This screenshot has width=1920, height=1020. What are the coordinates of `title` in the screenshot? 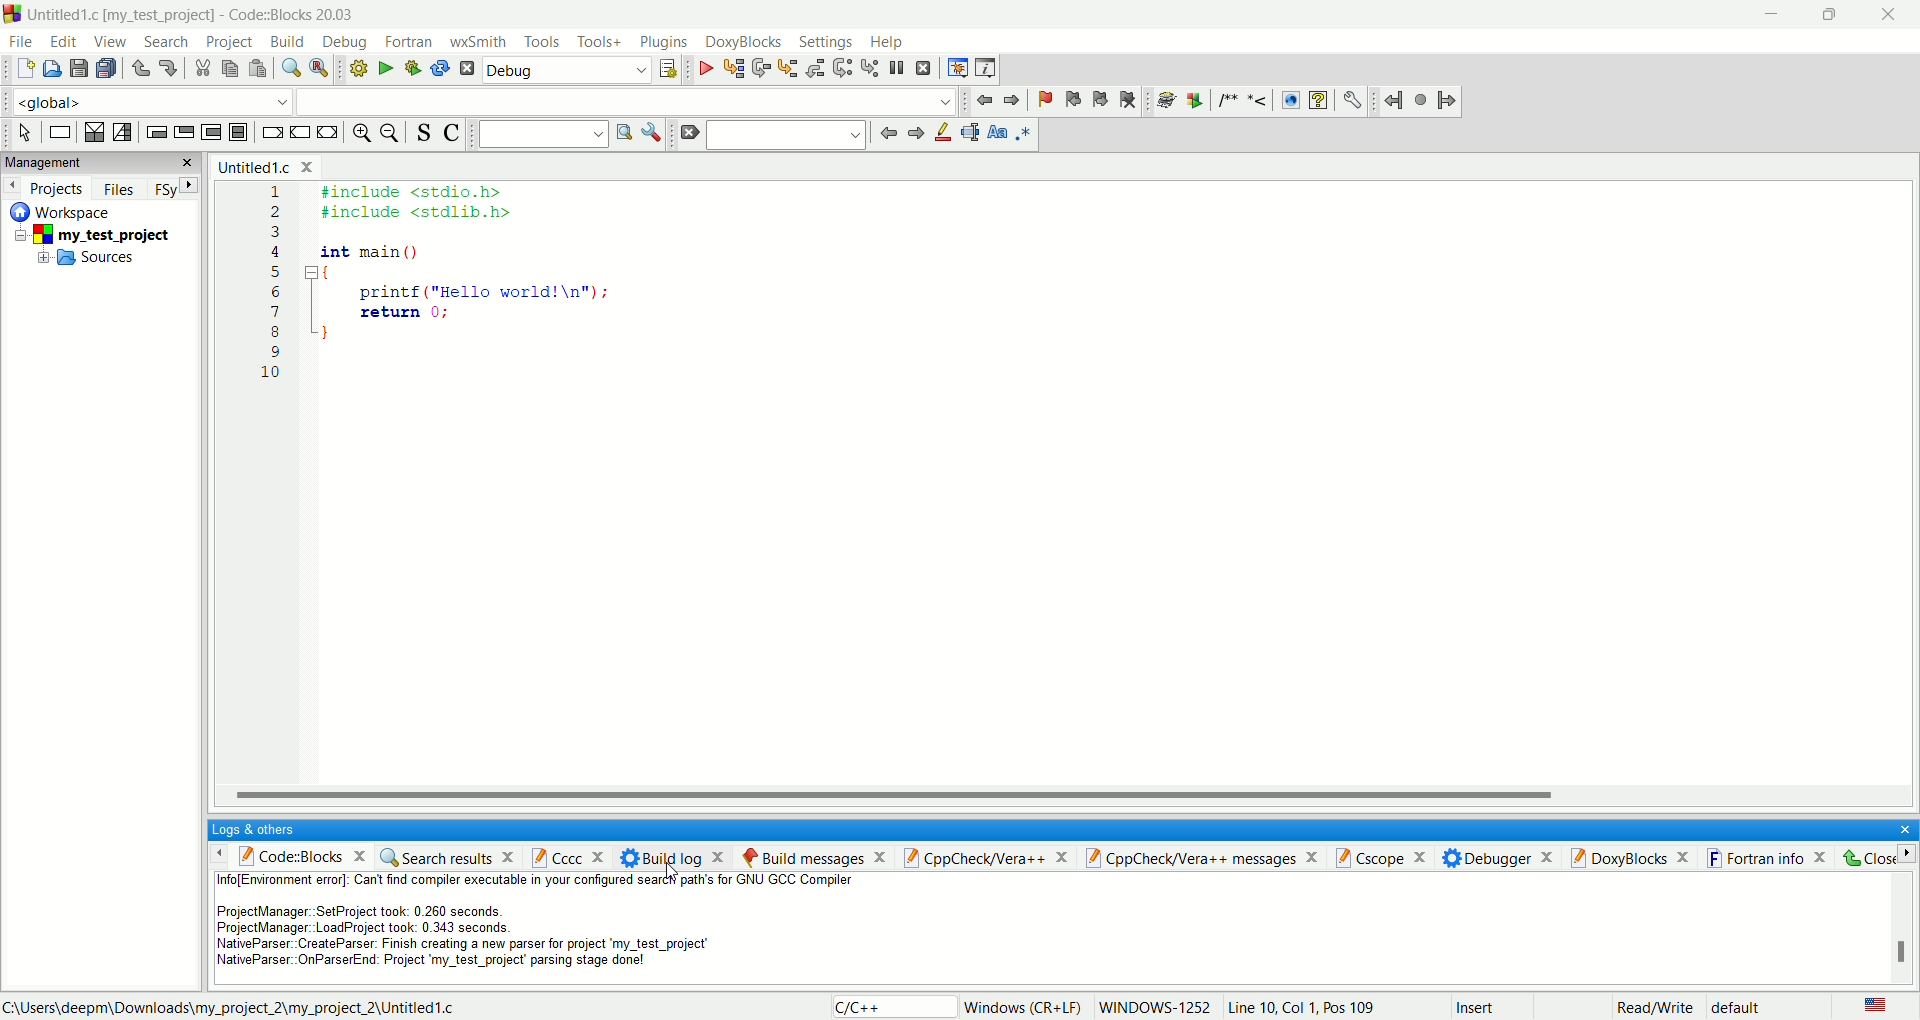 It's located at (193, 14).